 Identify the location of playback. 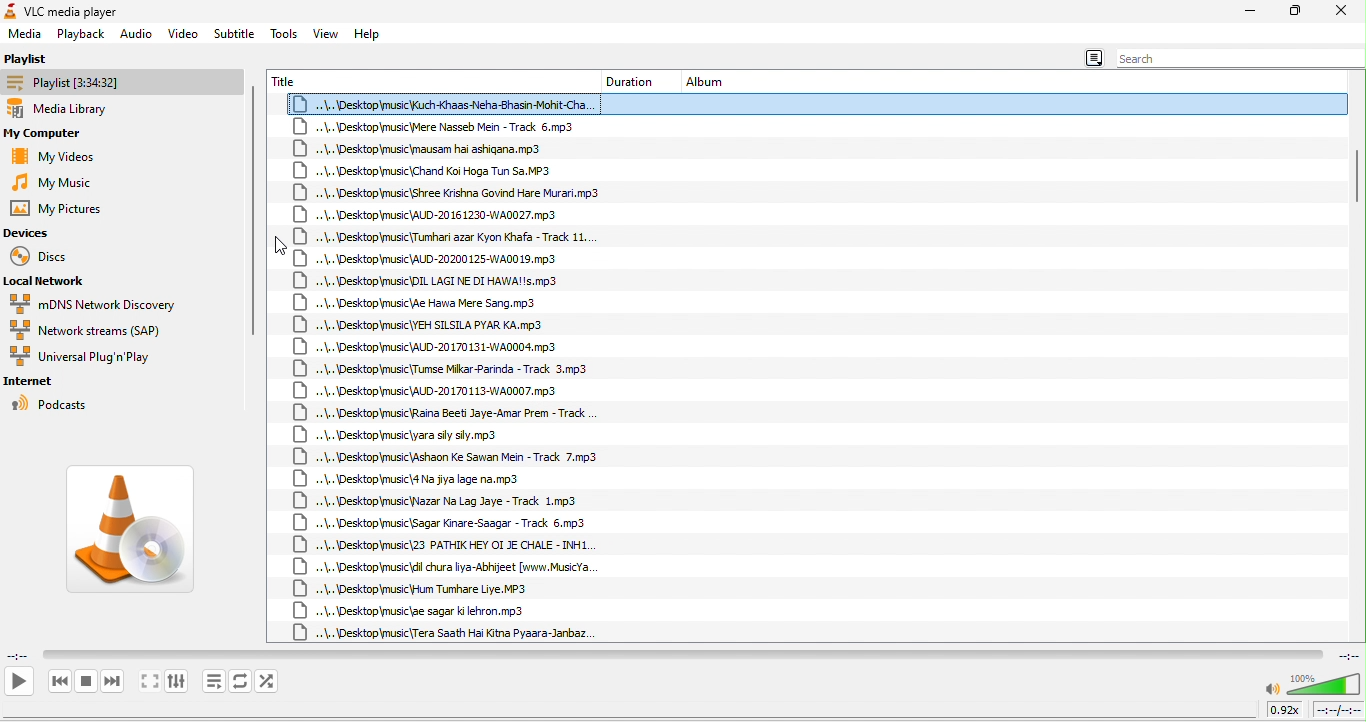
(82, 34).